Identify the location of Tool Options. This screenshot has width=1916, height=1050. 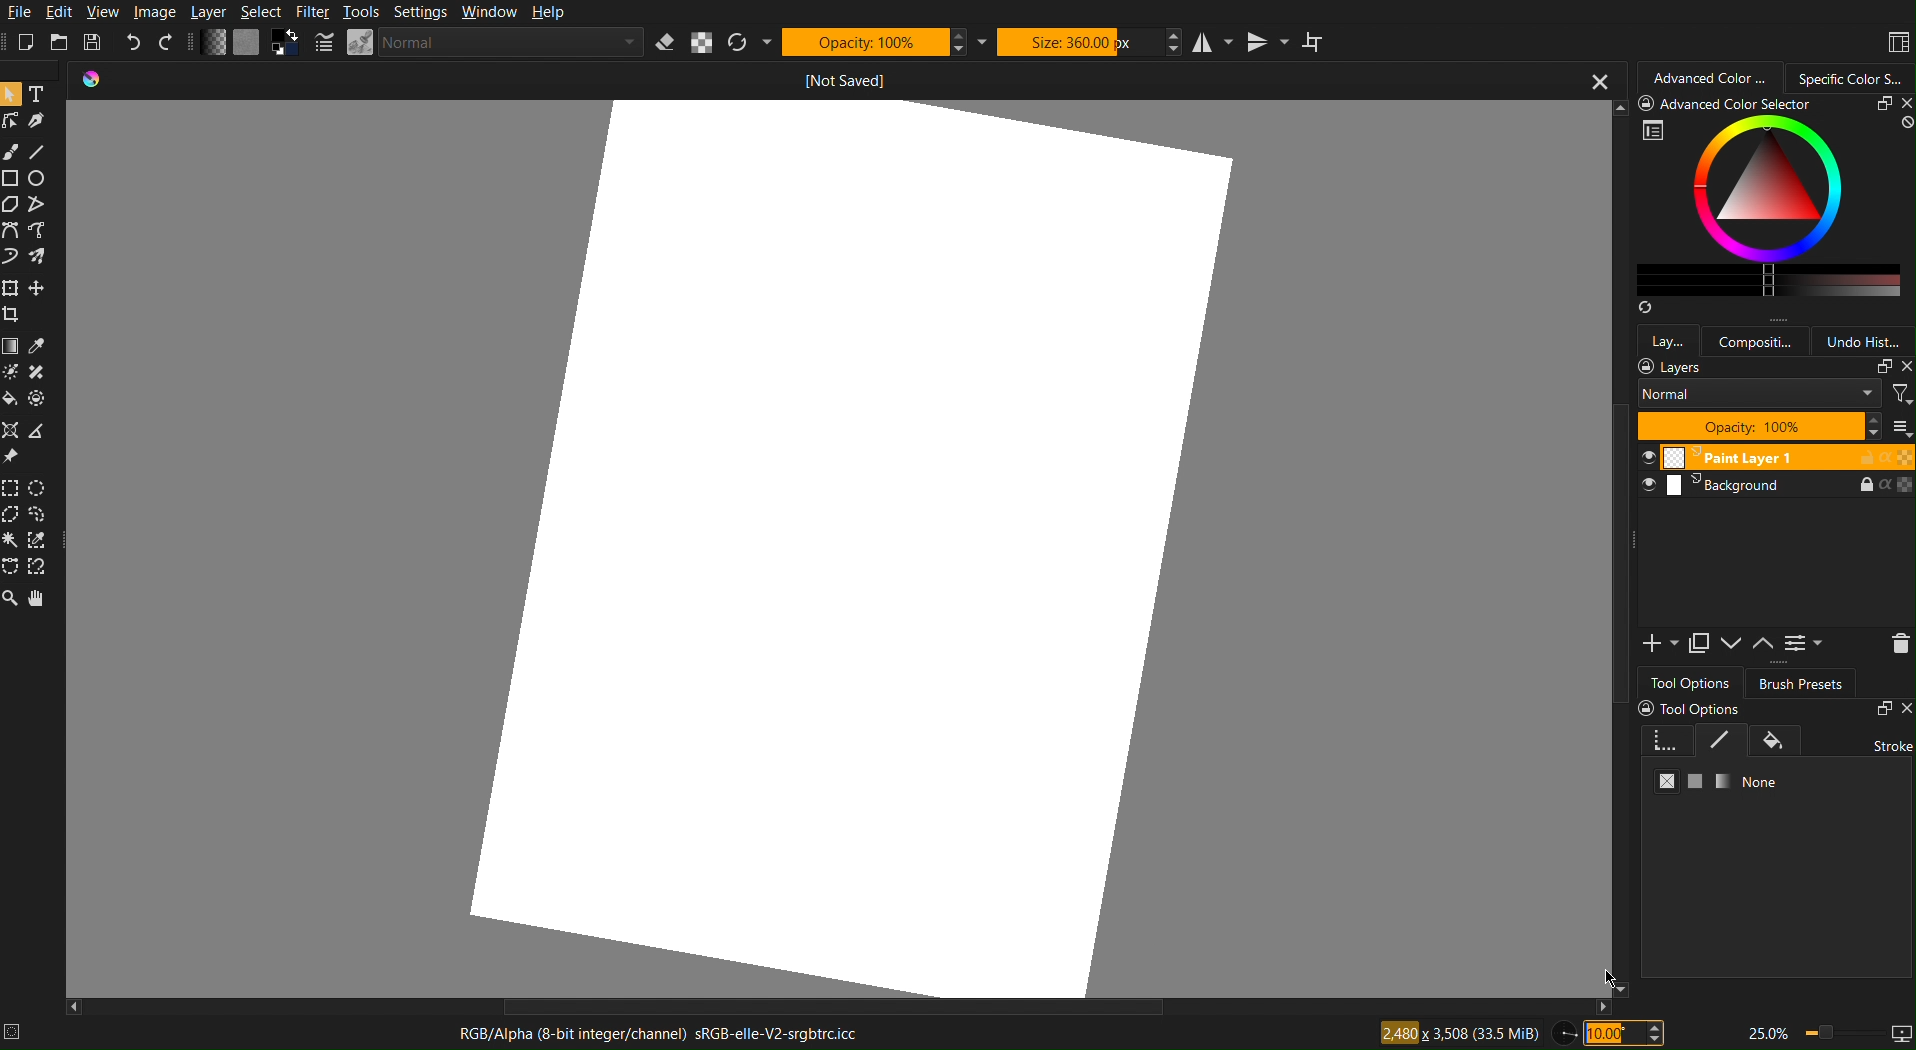
(1690, 682).